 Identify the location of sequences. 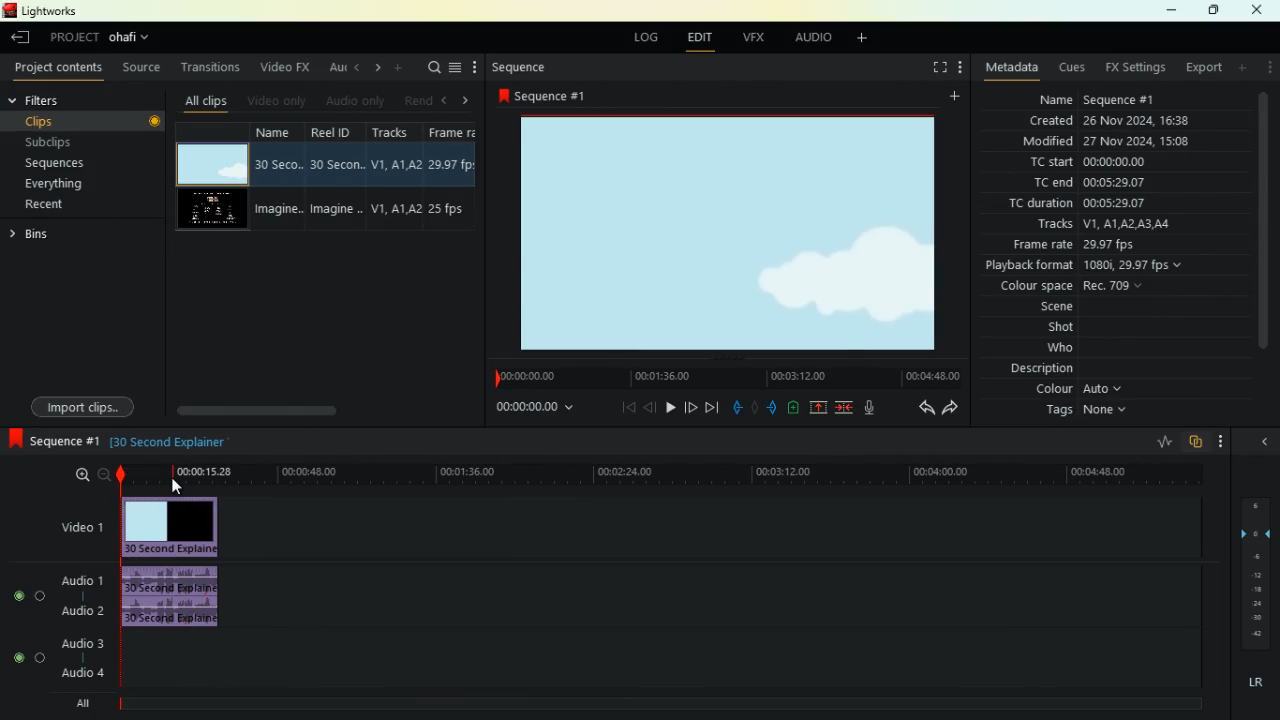
(70, 161).